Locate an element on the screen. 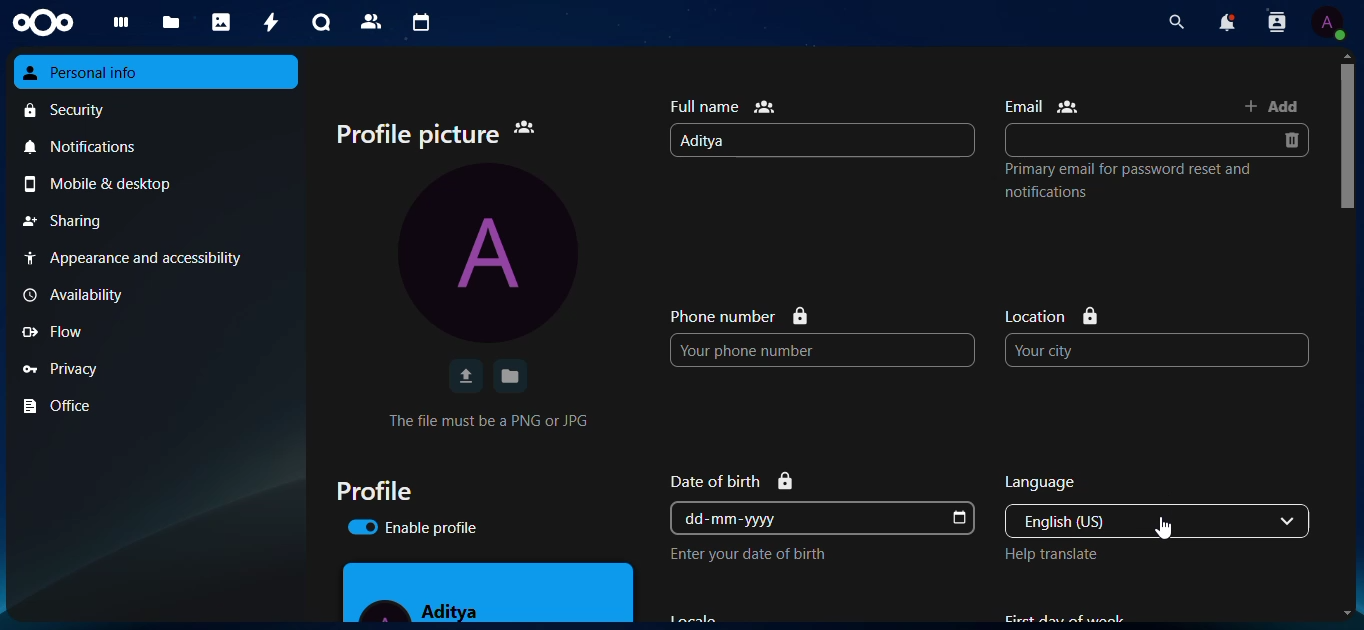 The image size is (1364, 630). contacts is located at coordinates (368, 21).